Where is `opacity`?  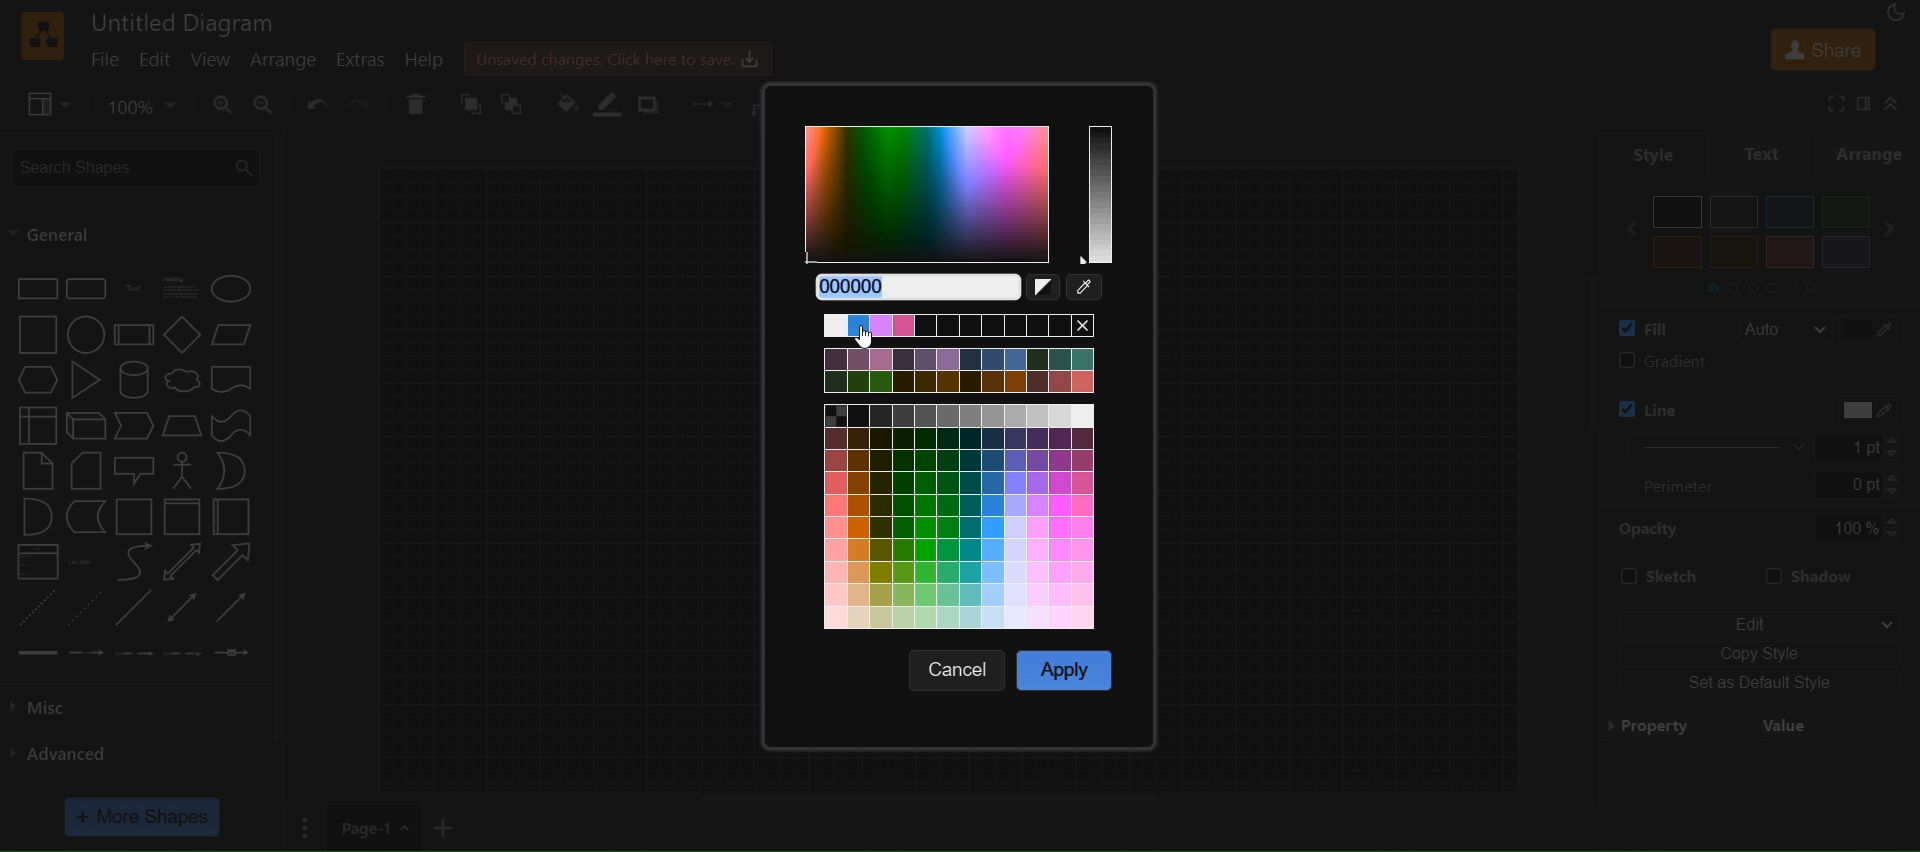
opacity is located at coordinates (1651, 528).